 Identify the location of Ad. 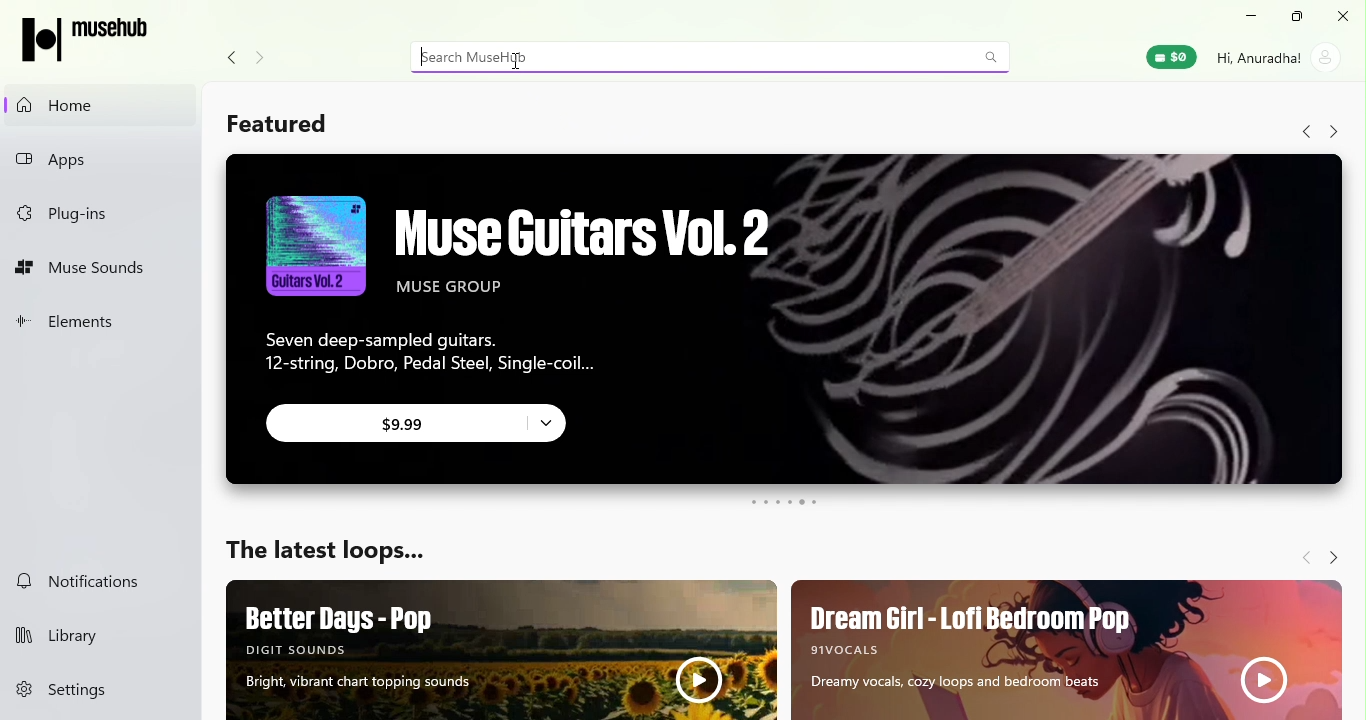
(1064, 647).